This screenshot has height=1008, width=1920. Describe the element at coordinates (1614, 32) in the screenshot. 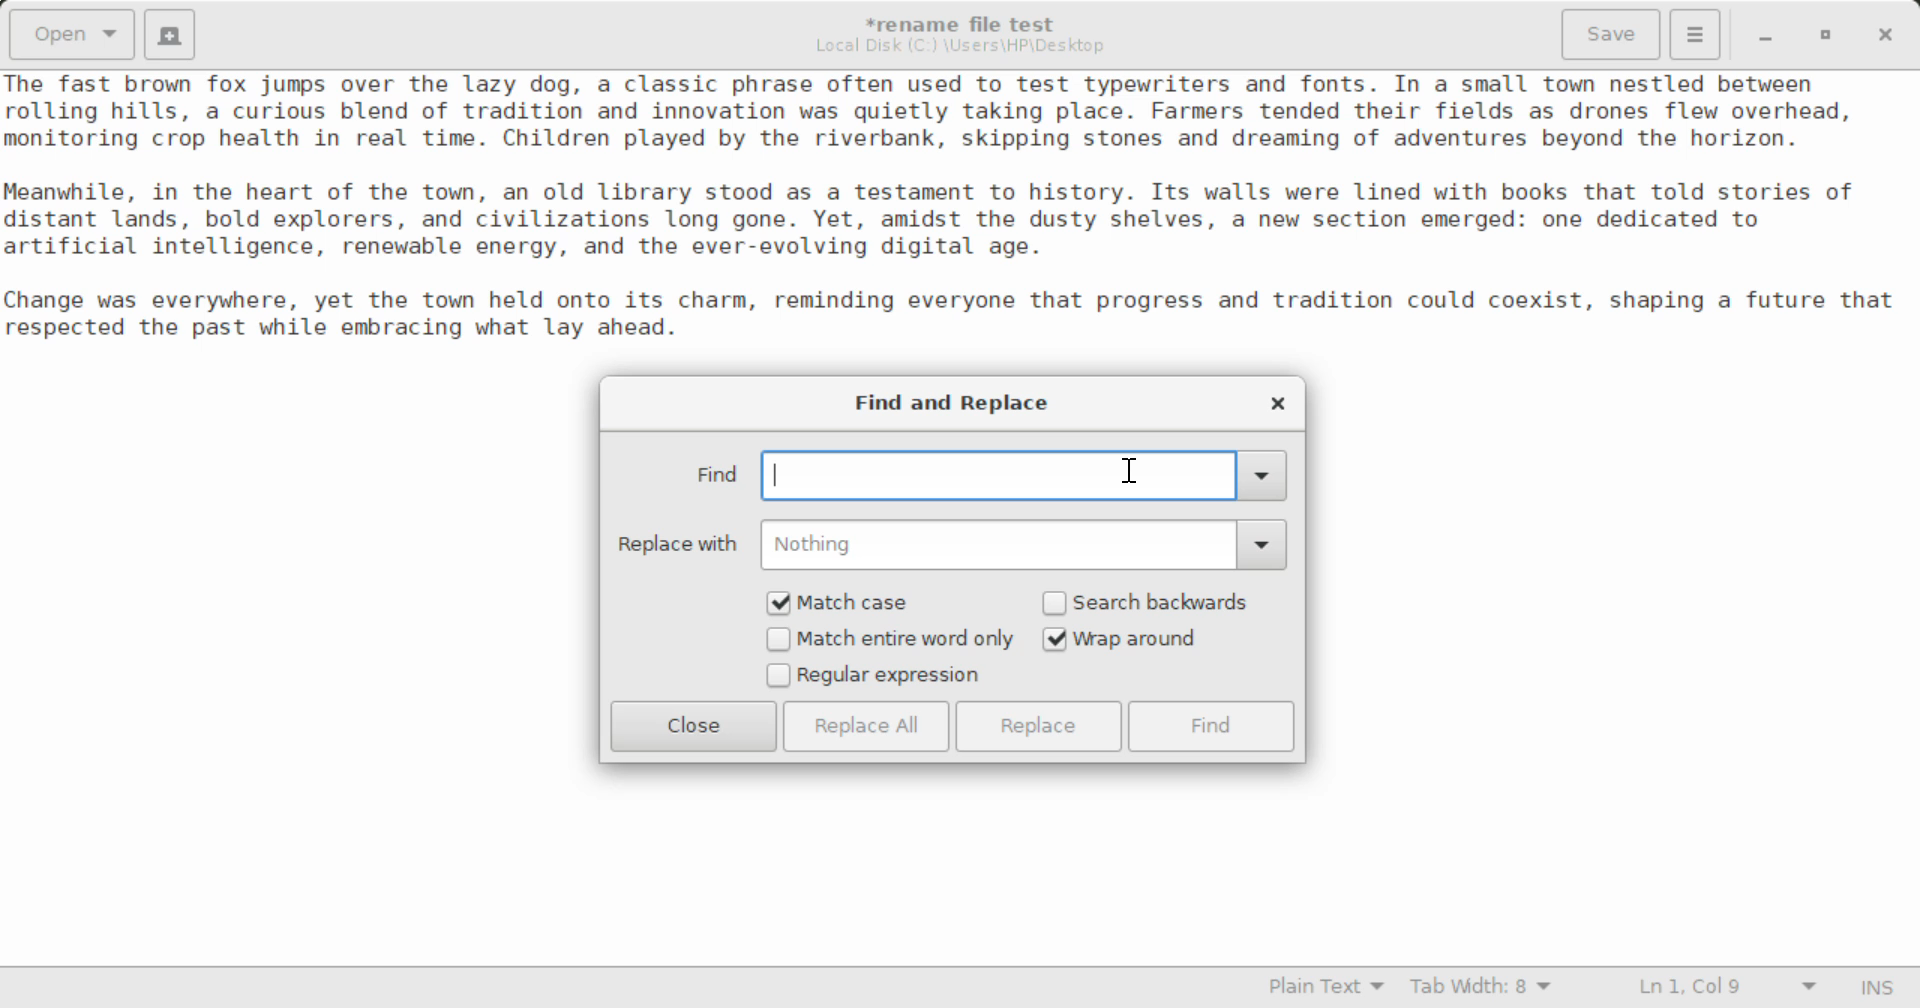

I see `Save File` at that location.